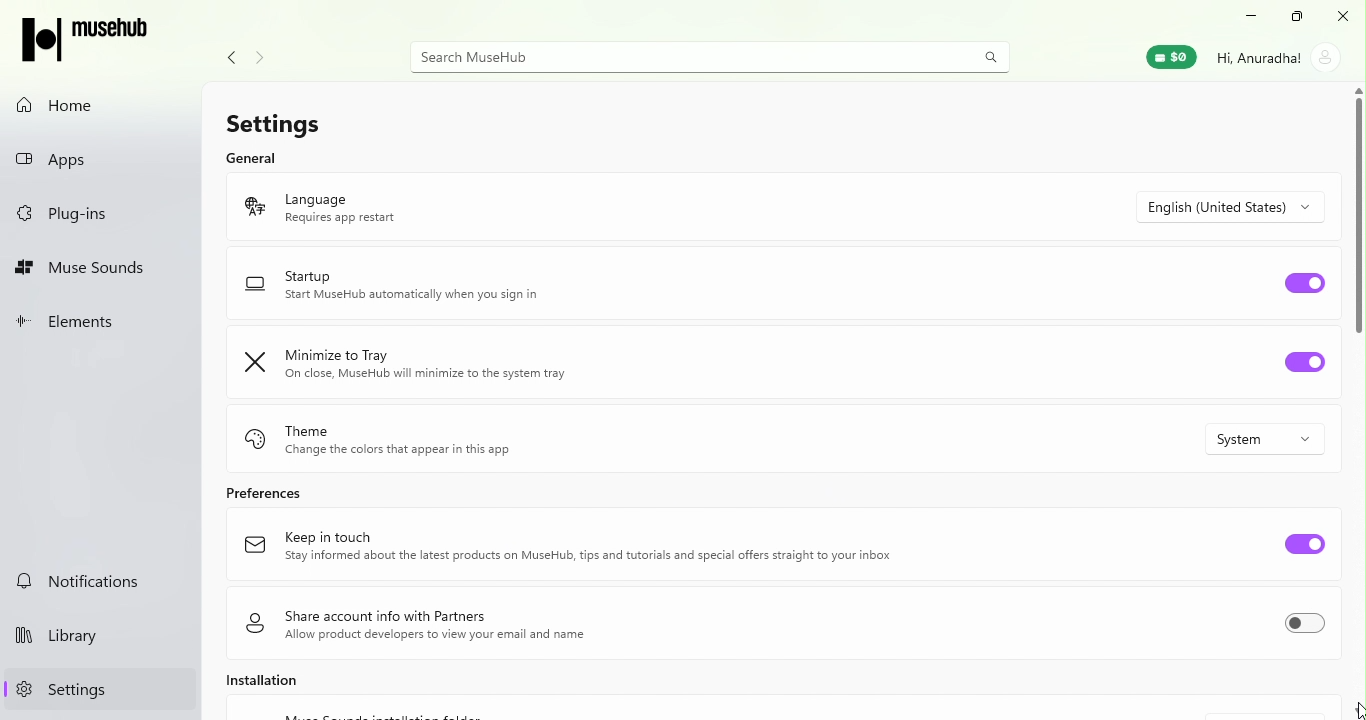  Describe the element at coordinates (254, 157) in the screenshot. I see `General` at that location.